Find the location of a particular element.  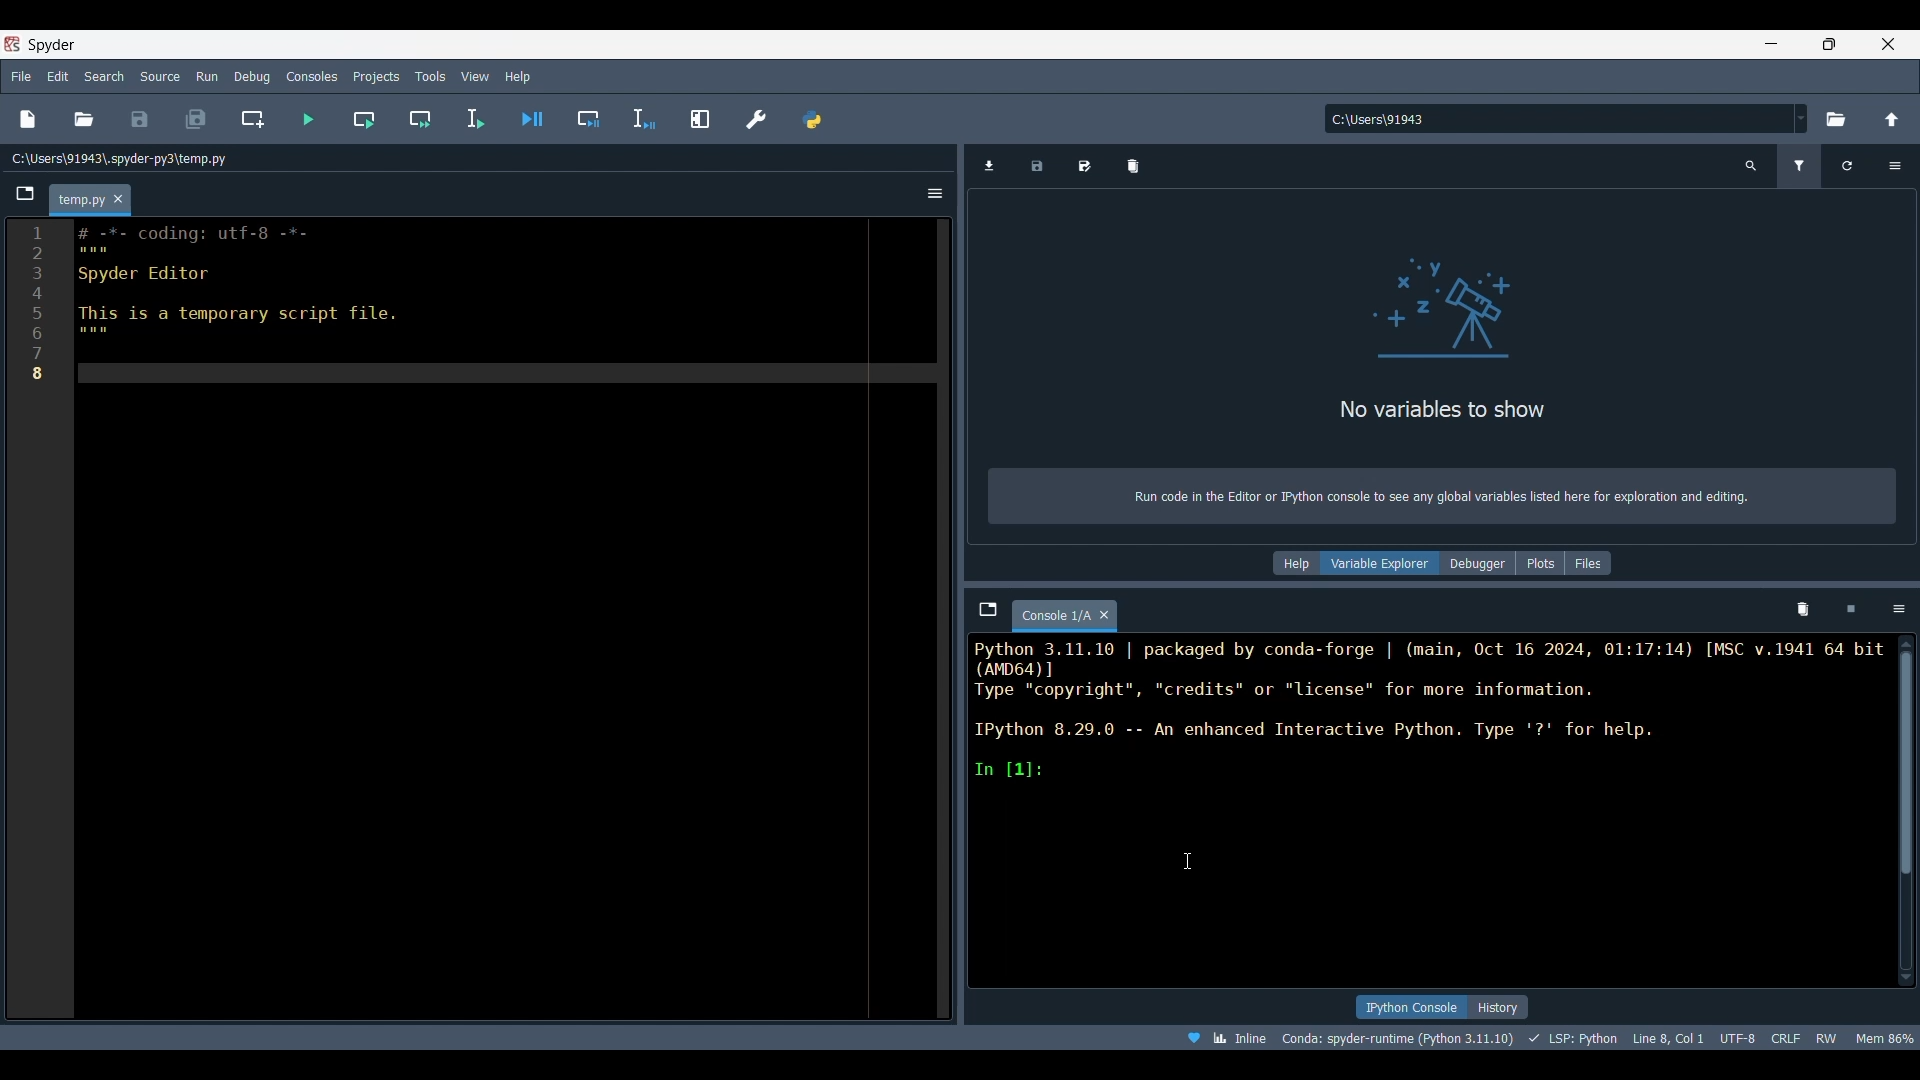

Plots is located at coordinates (1540, 563).